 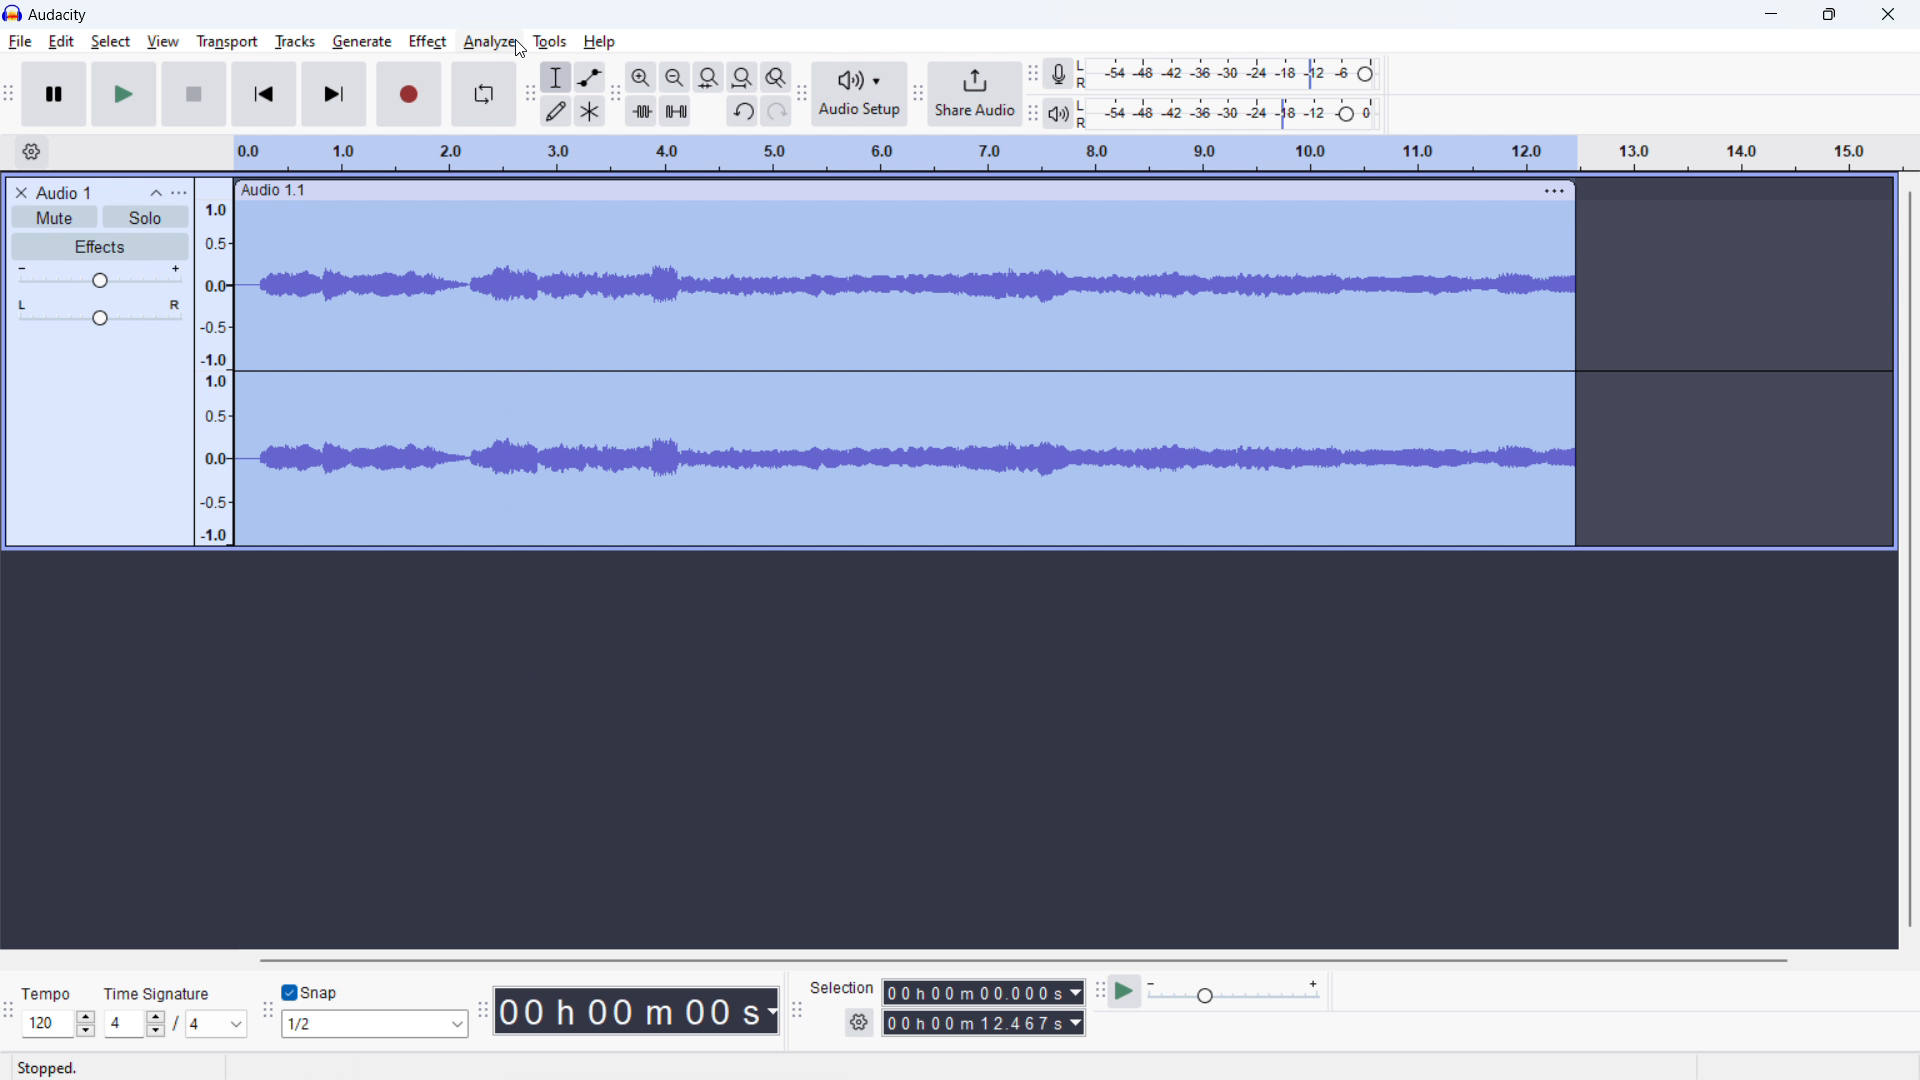 What do you see at coordinates (362, 42) in the screenshot?
I see `generate` at bounding box center [362, 42].